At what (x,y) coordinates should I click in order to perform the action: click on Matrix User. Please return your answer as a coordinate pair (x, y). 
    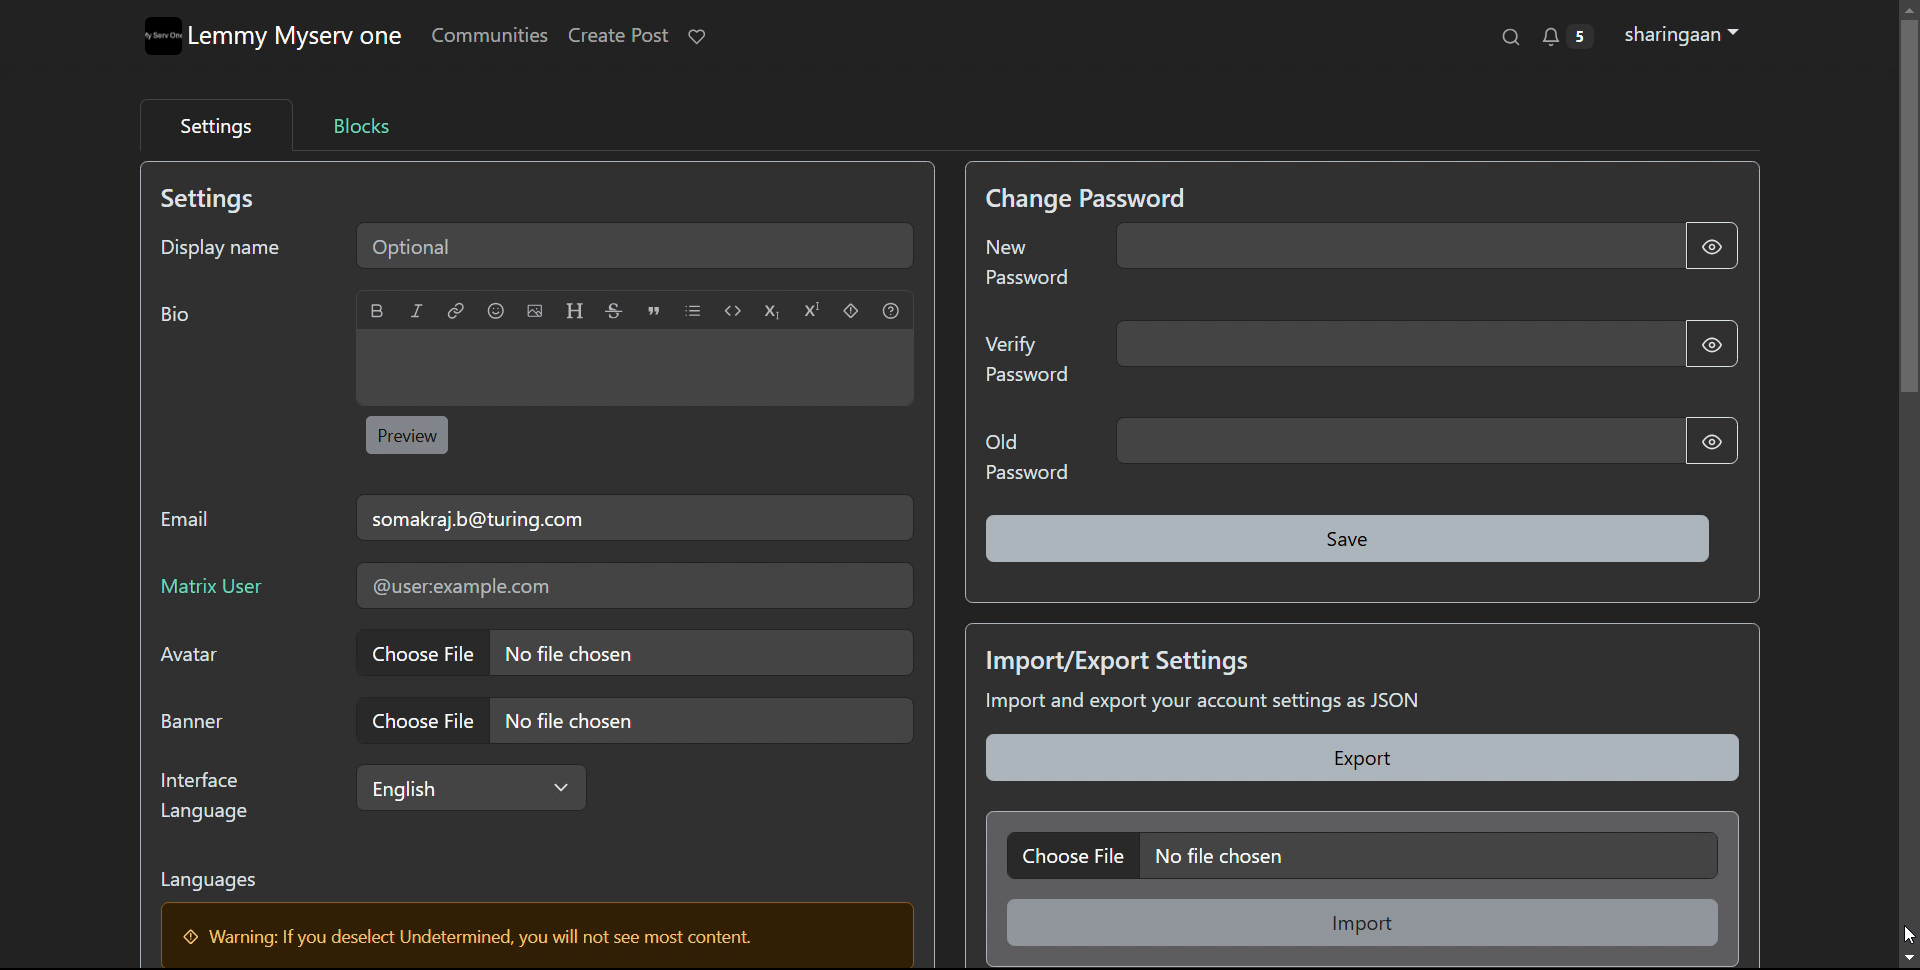
    Looking at the image, I should click on (240, 595).